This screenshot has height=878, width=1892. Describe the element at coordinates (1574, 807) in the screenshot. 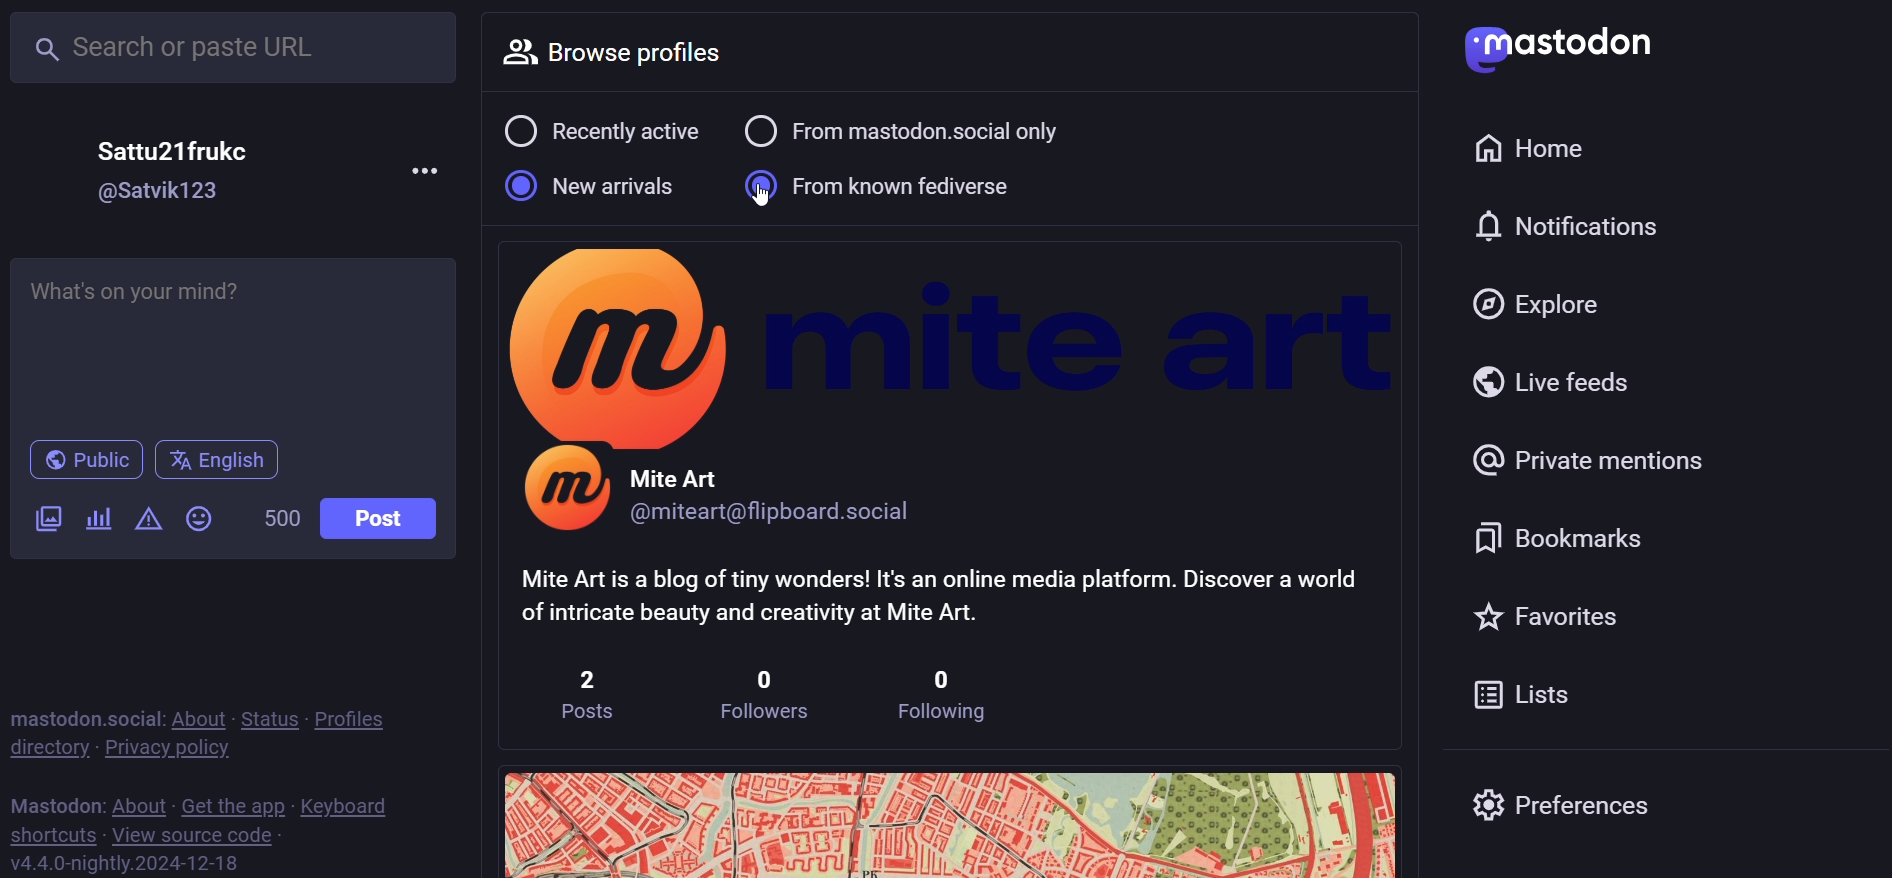

I see `preferences` at that location.